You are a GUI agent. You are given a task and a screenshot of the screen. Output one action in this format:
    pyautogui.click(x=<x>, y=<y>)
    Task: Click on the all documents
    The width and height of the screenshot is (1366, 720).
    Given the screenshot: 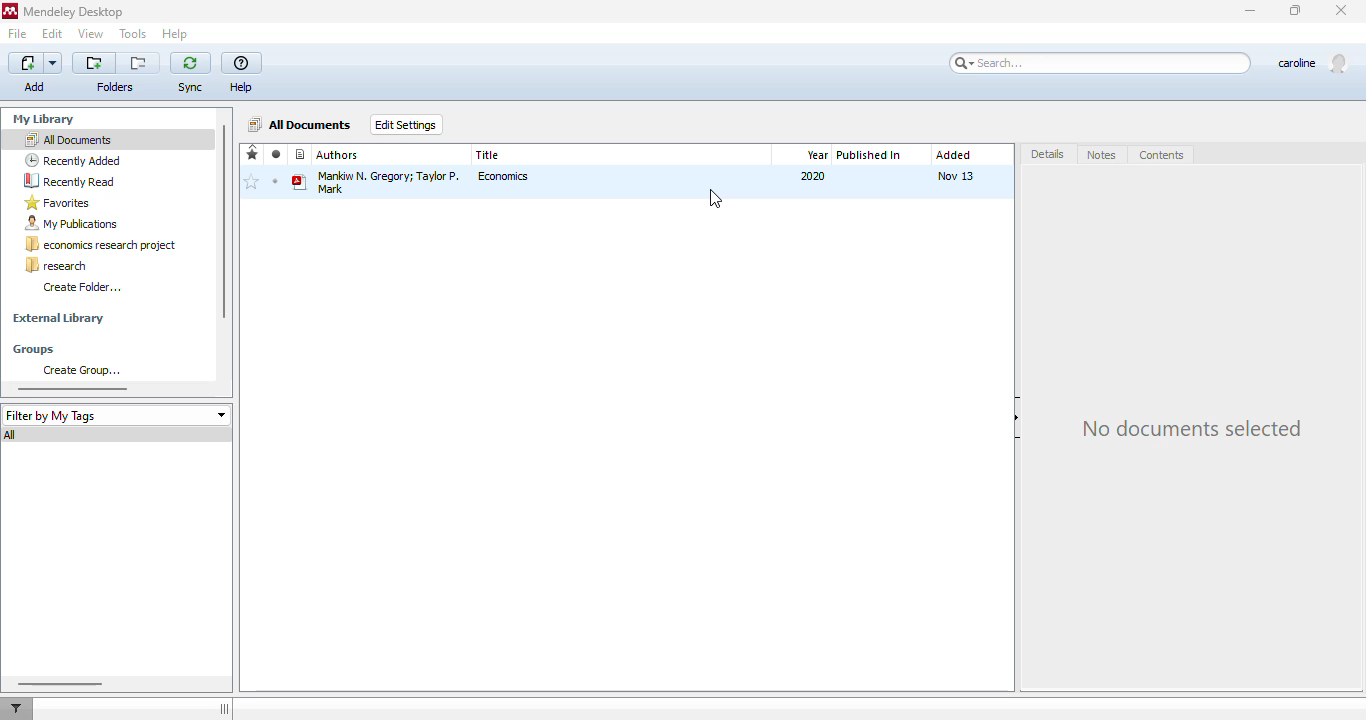 What is the action you would take?
    pyautogui.click(x=301, y=124)
    